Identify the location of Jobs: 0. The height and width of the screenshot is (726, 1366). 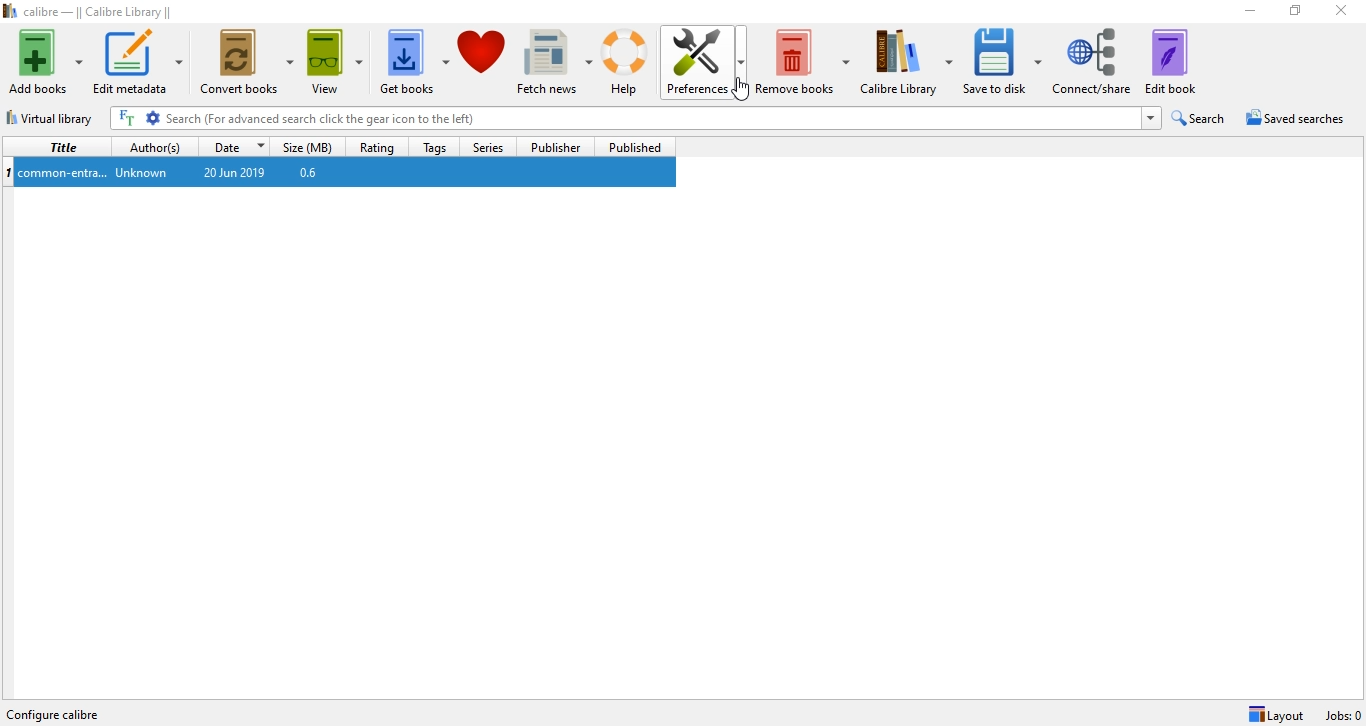
(1341, 715).